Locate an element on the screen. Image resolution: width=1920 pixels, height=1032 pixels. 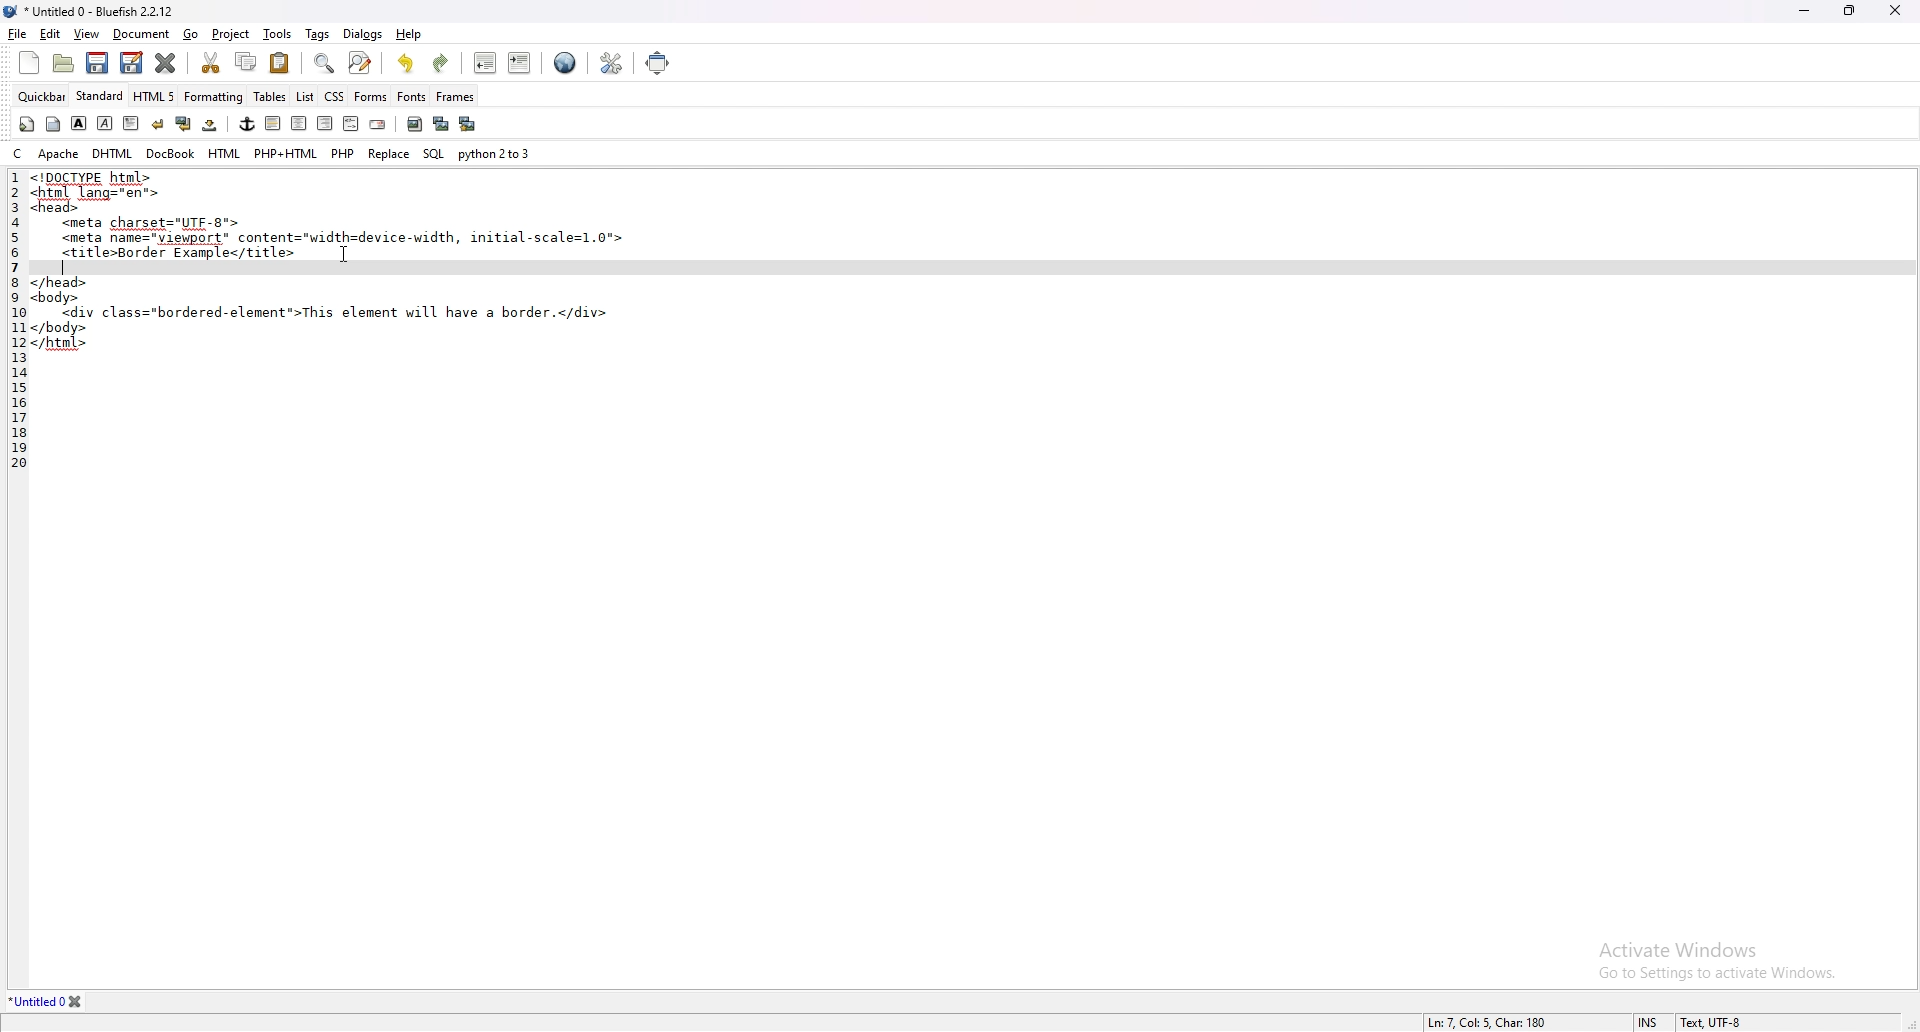
docbook is located at coordinates (170, 153).